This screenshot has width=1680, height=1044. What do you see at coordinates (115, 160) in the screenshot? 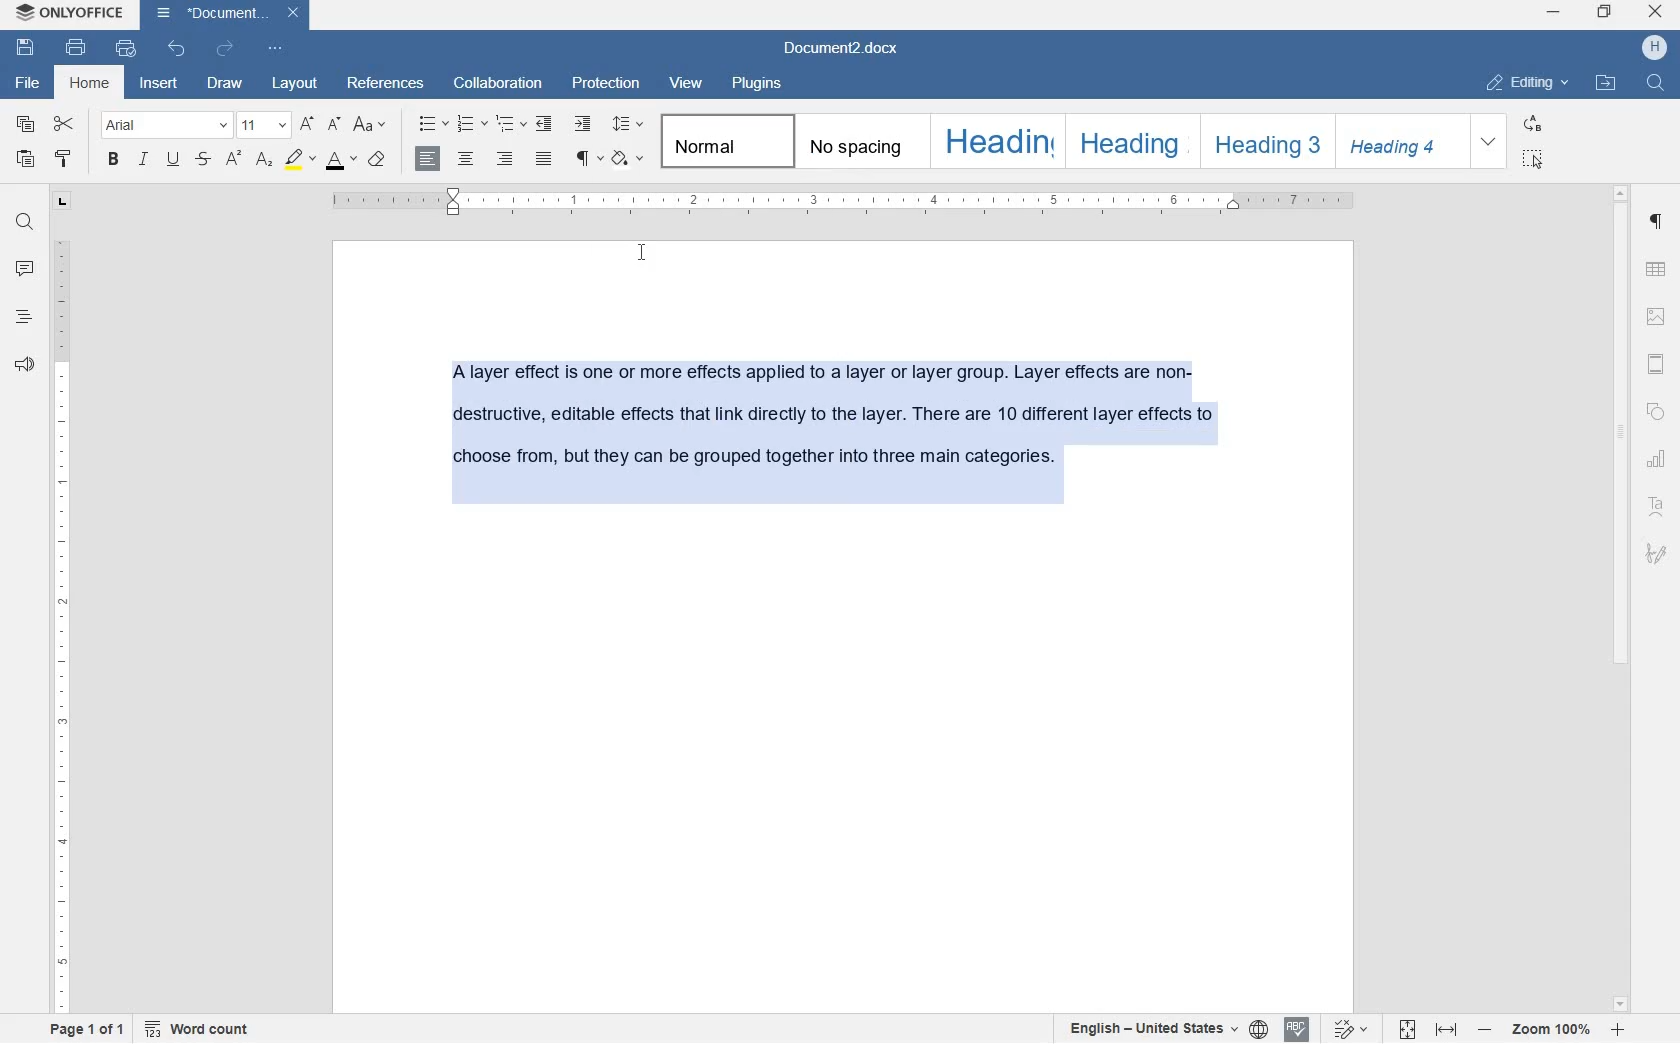
I see `bold` at bounding box center [115, 160].